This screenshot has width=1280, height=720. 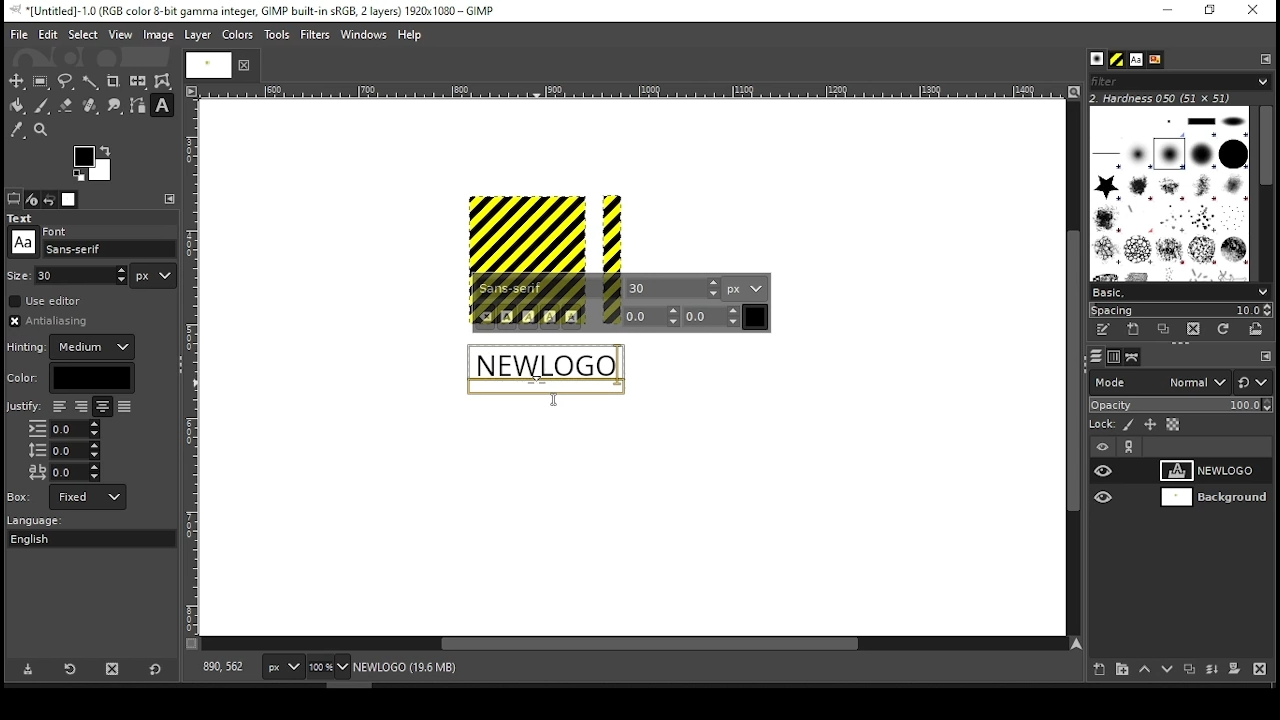 What do you see at coordinates (156, 670) in the screenshot?
I see `reset to defaults` at bounding box center [156, 670].